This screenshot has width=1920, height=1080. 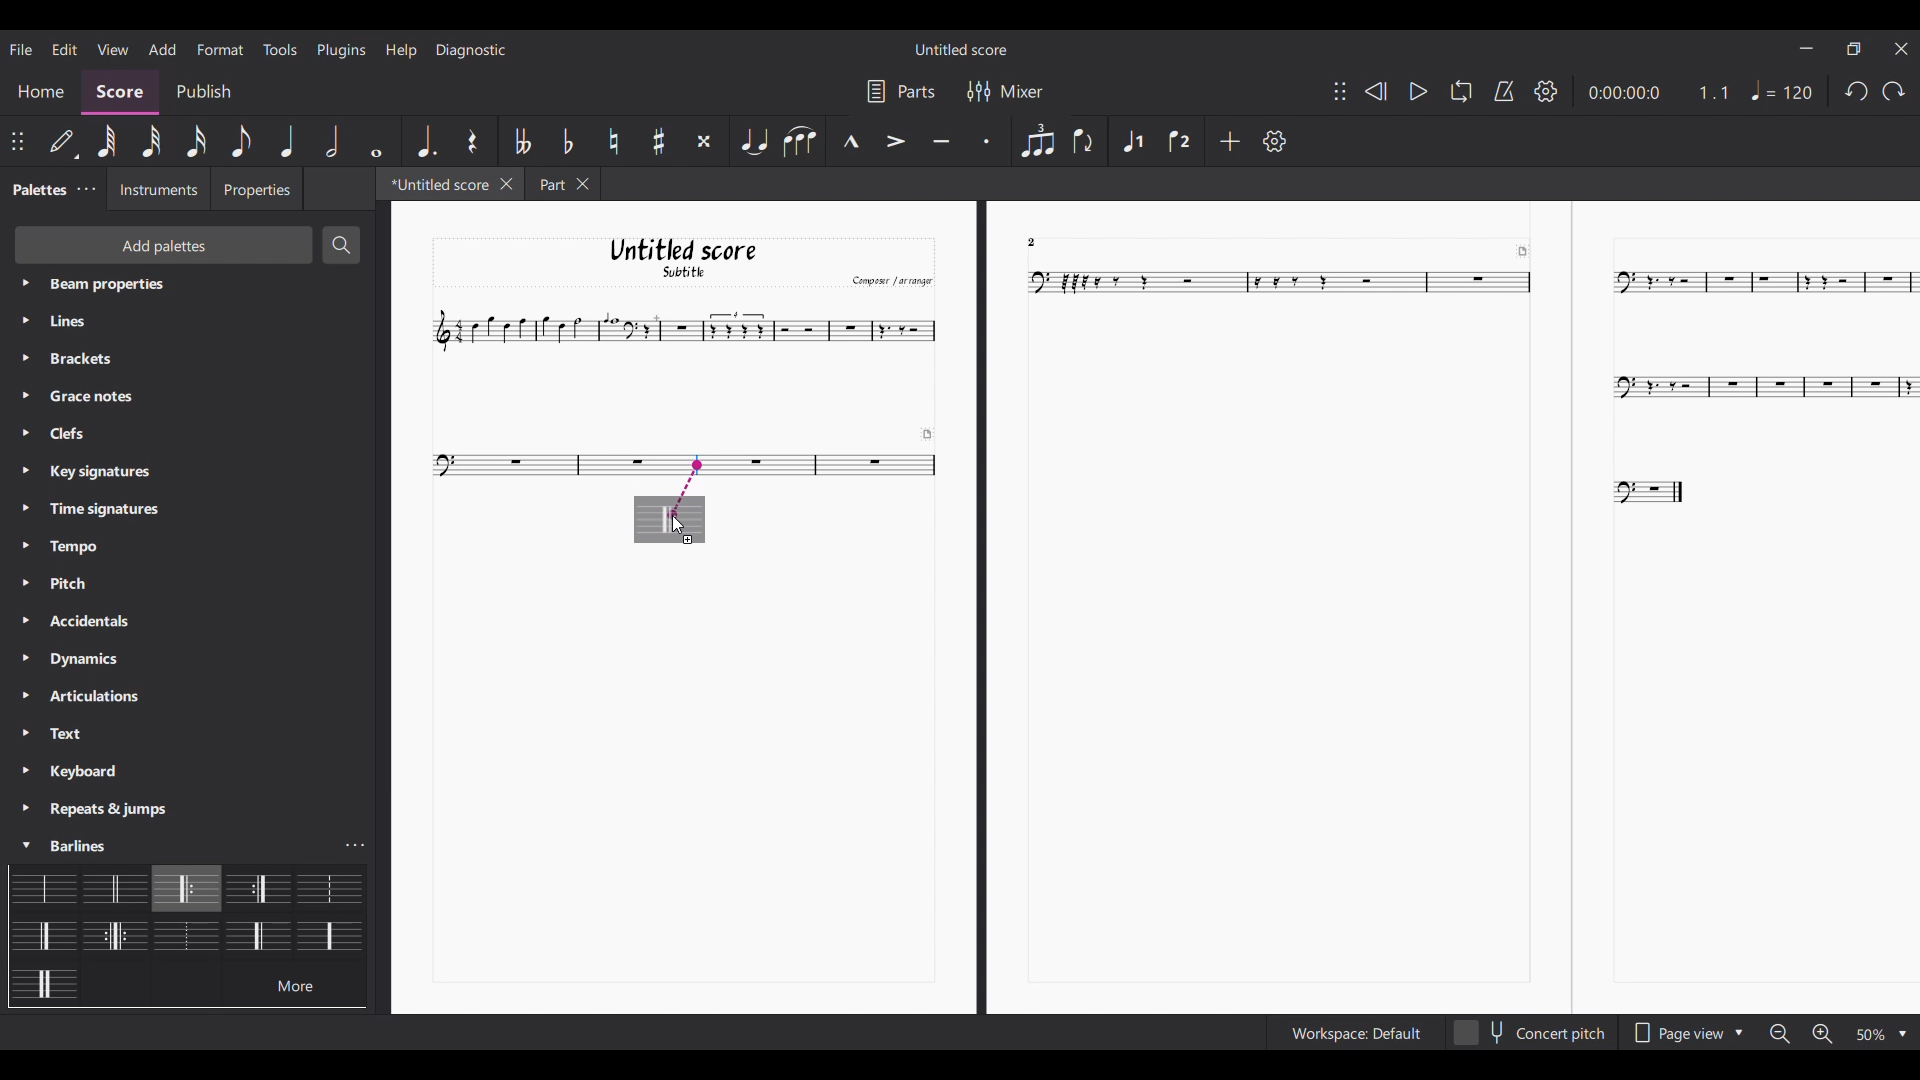 I want to click on Barline options, so click(x=115, y=888).